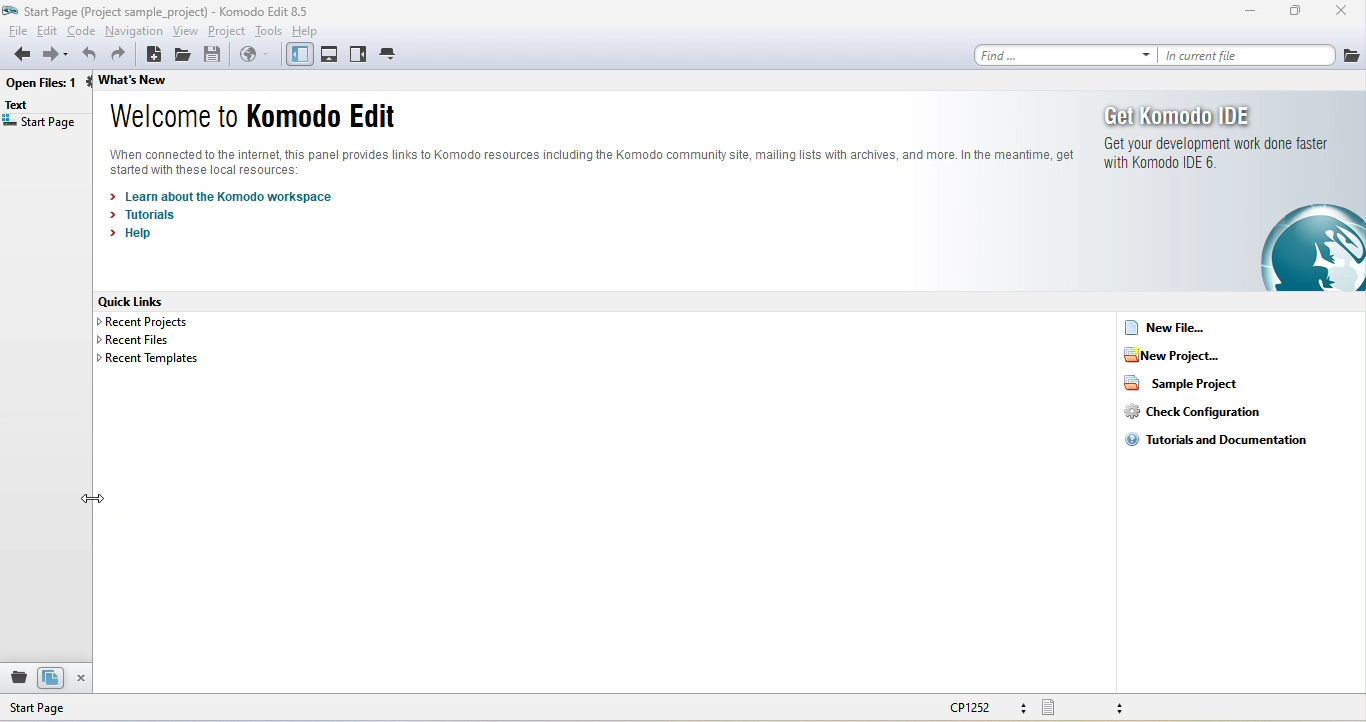 This screenshot has width=1366, height=722. I want to click on open, so click(186, 55).